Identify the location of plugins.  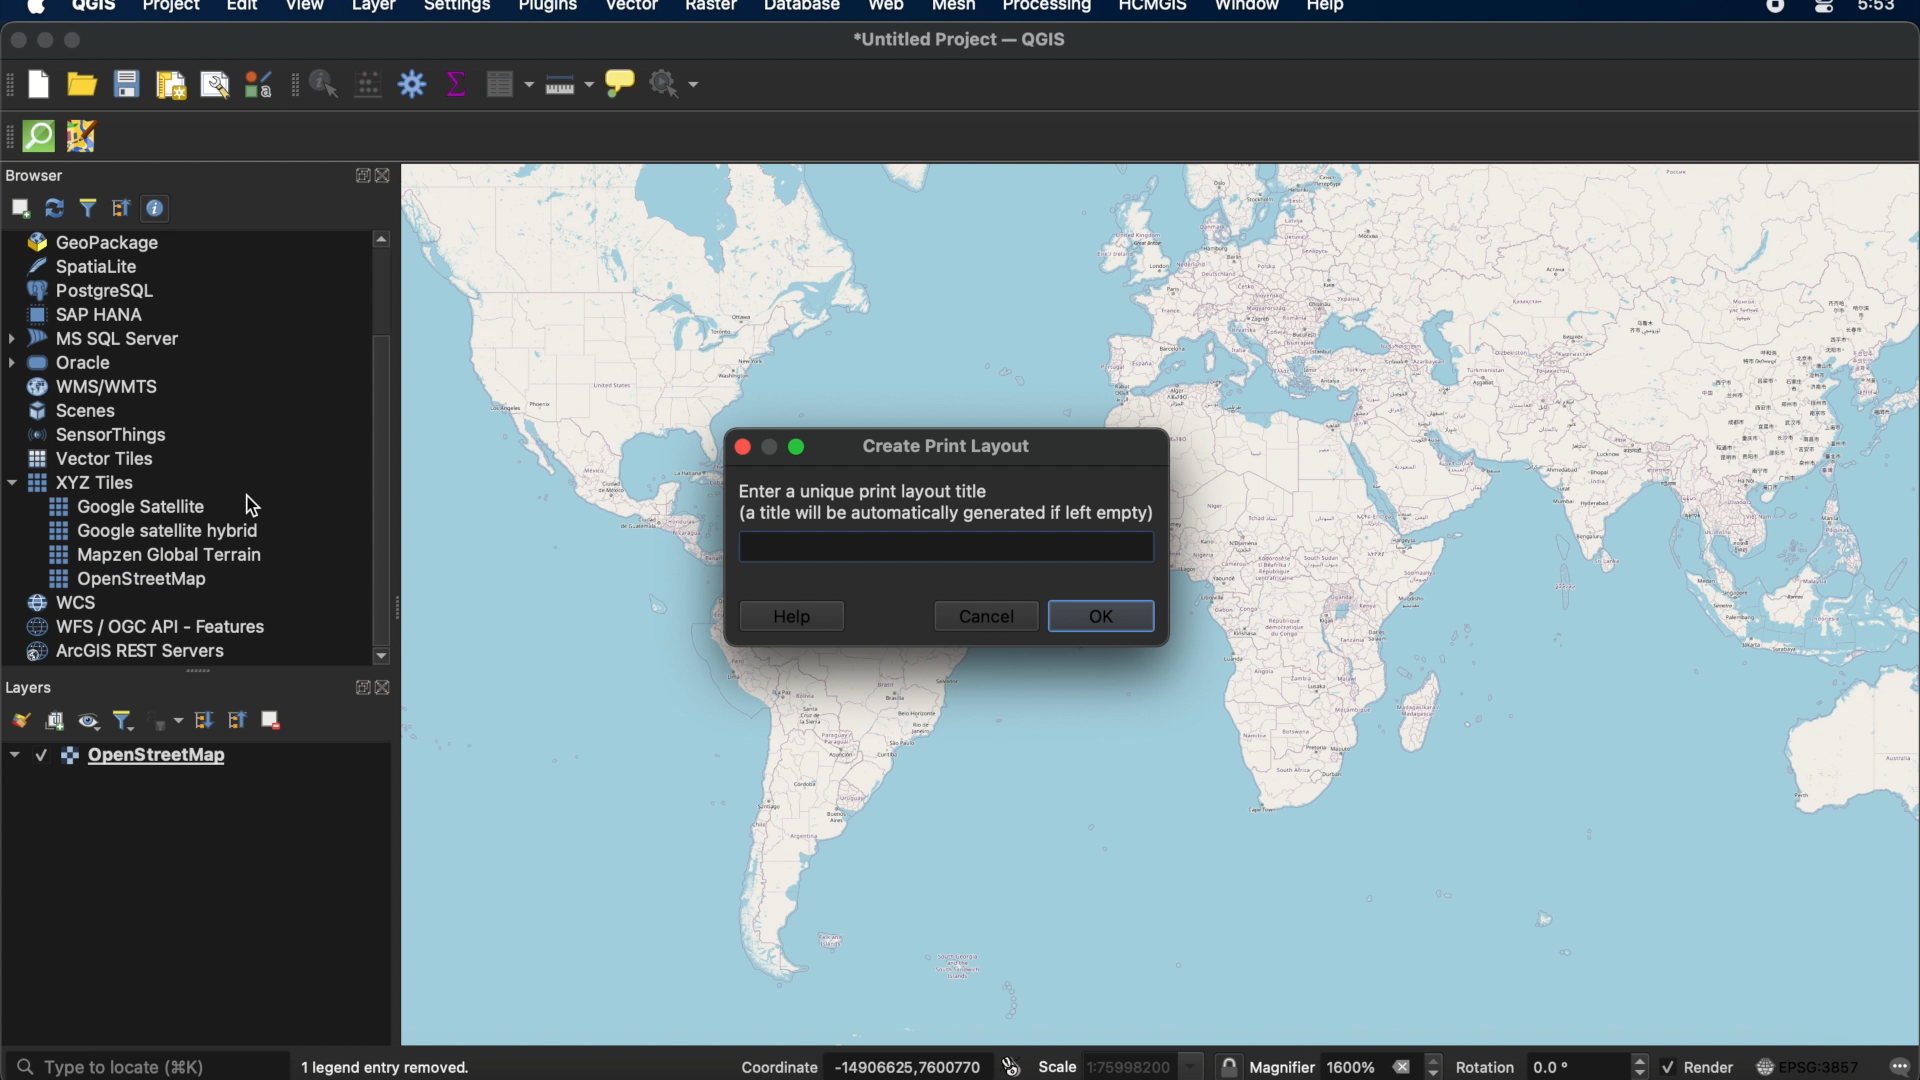
(548, 8).